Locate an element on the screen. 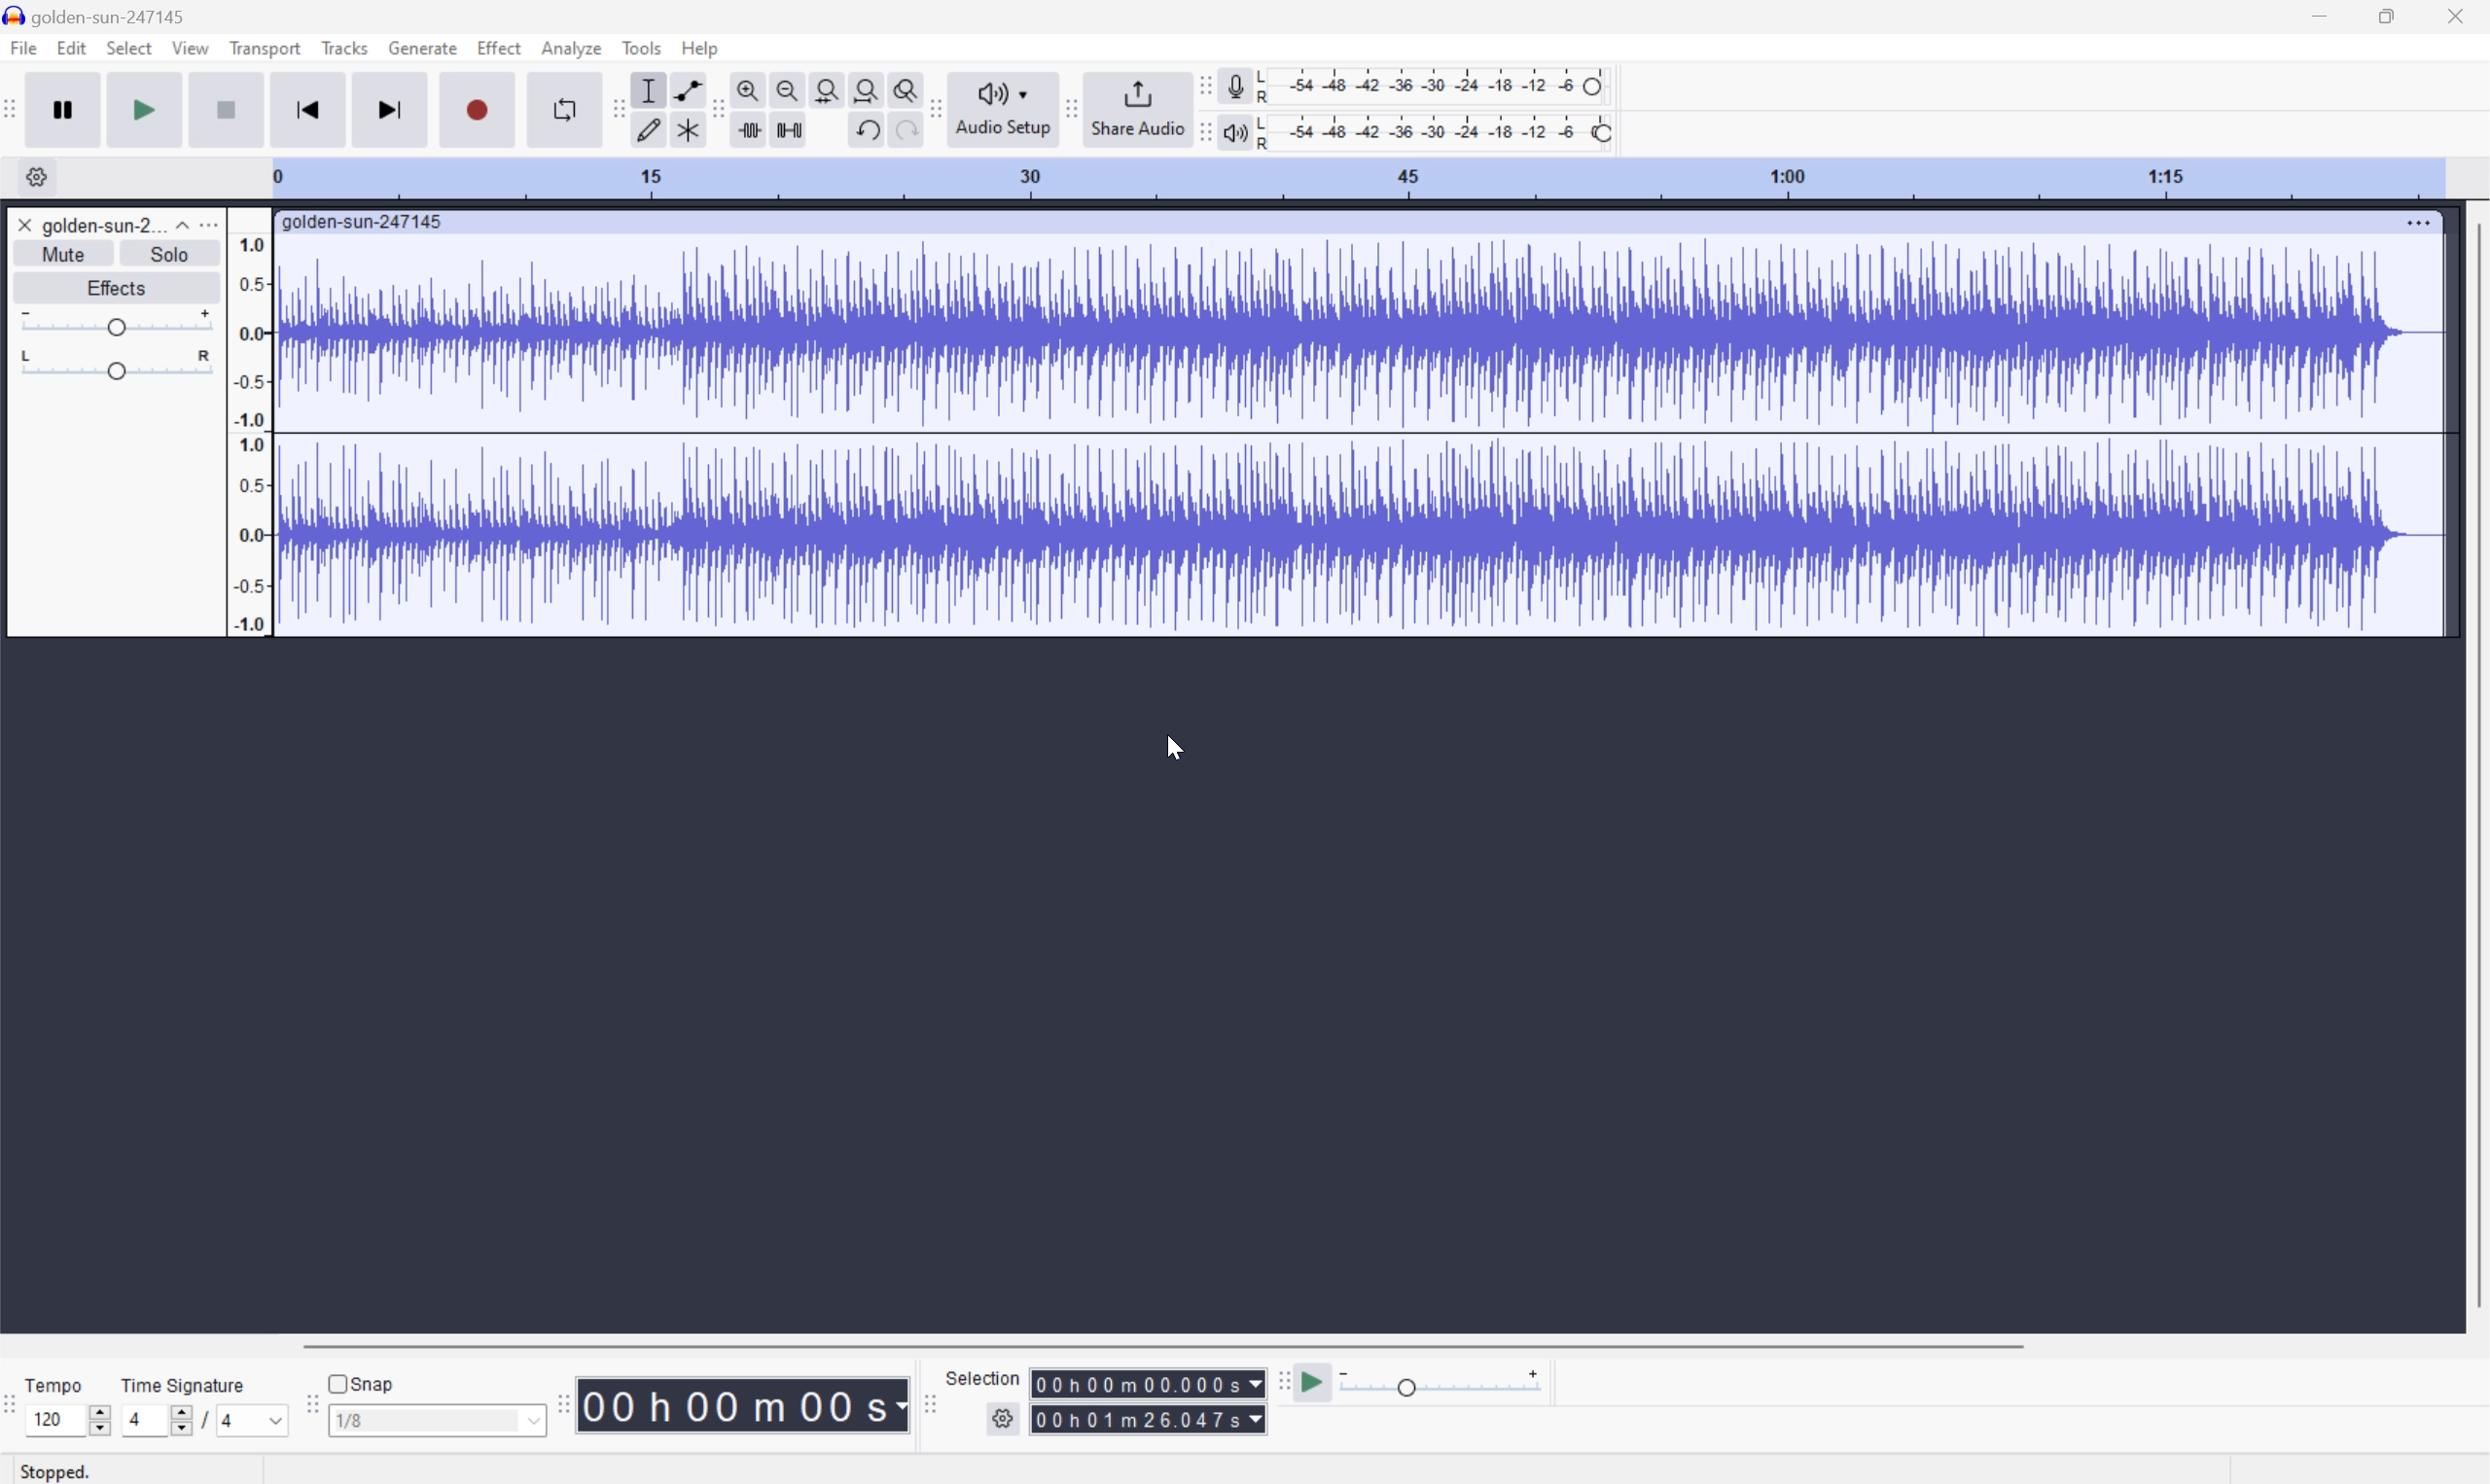 Image resolution: width=2490 pixels, height=1484 pixels. Close is located at coordinates (2461, 15).